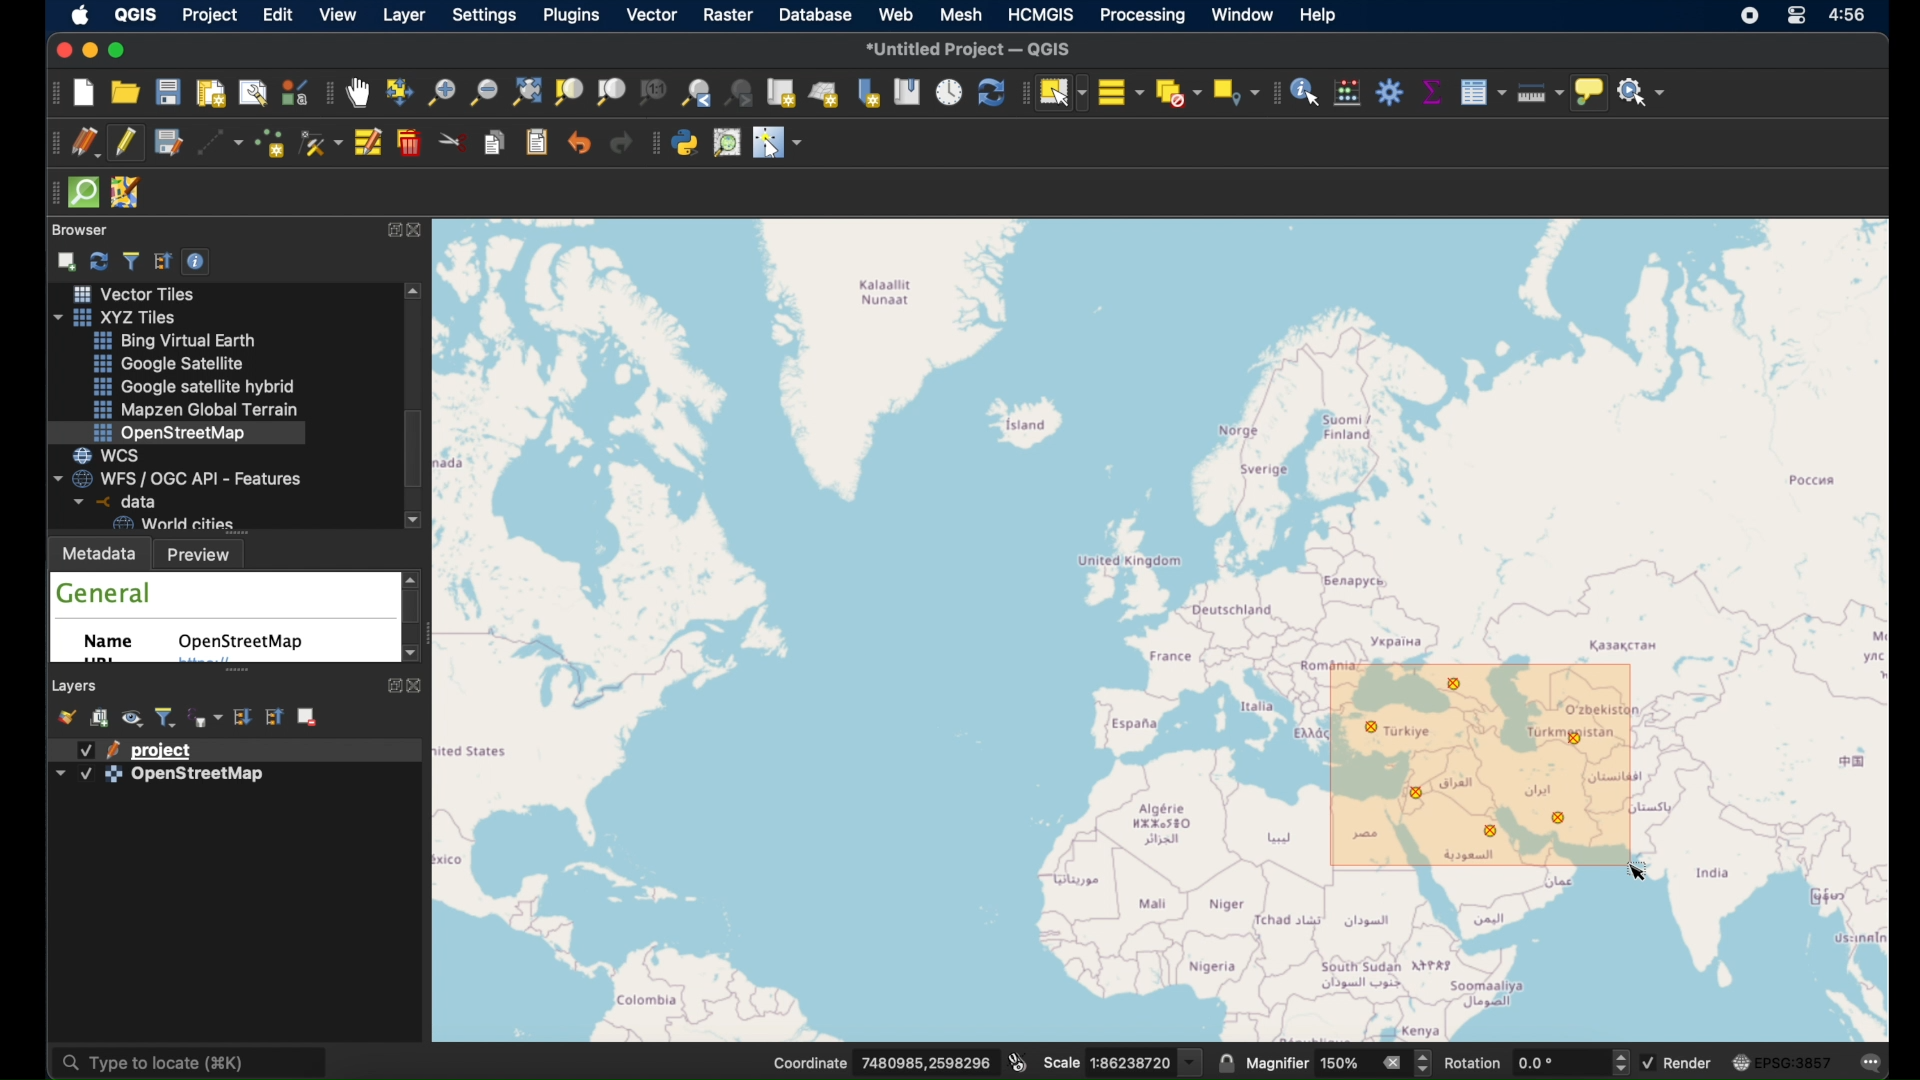 The height and width of the screenshot is (1080, 1920). What do you see at coordinates (280, 15) in the screenshot?
I see `edit` at bounding box center [280, 15].